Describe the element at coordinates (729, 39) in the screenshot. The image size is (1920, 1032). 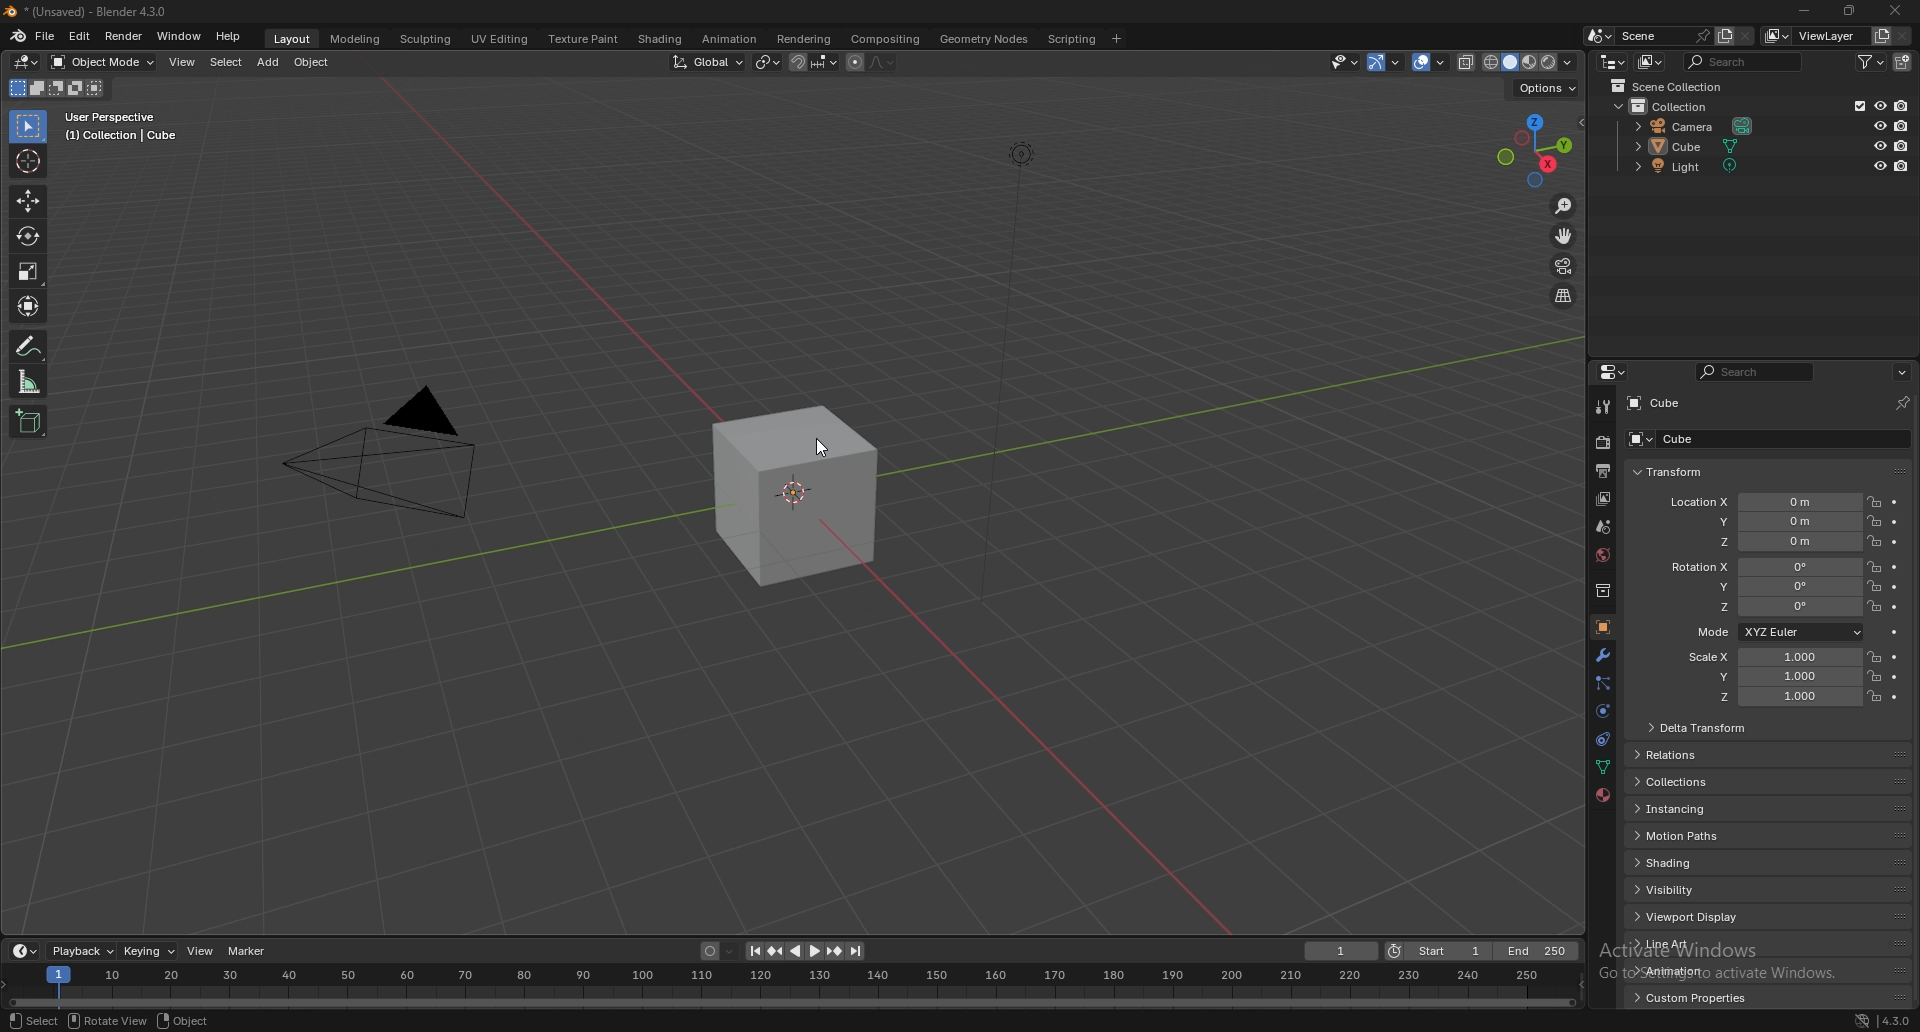
I see `animation` at that location.